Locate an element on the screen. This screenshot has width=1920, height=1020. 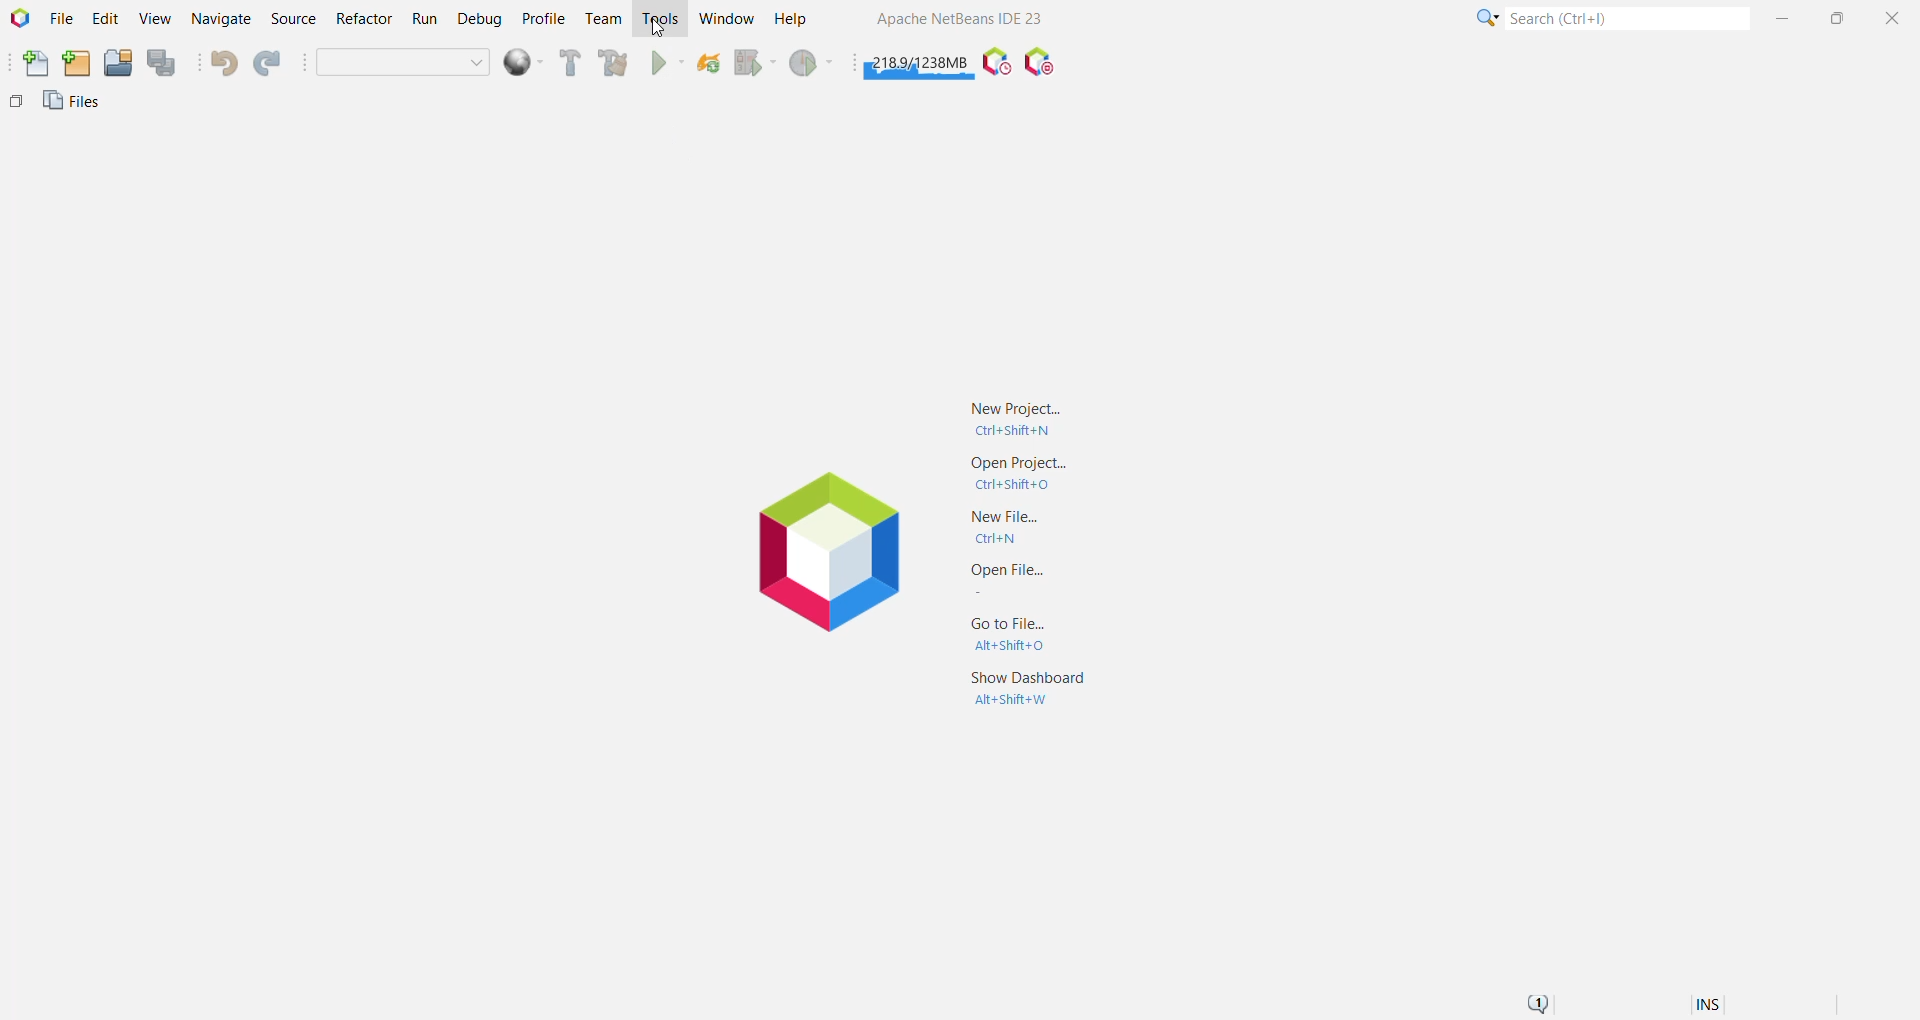
 is located at coordinates (523, 63).